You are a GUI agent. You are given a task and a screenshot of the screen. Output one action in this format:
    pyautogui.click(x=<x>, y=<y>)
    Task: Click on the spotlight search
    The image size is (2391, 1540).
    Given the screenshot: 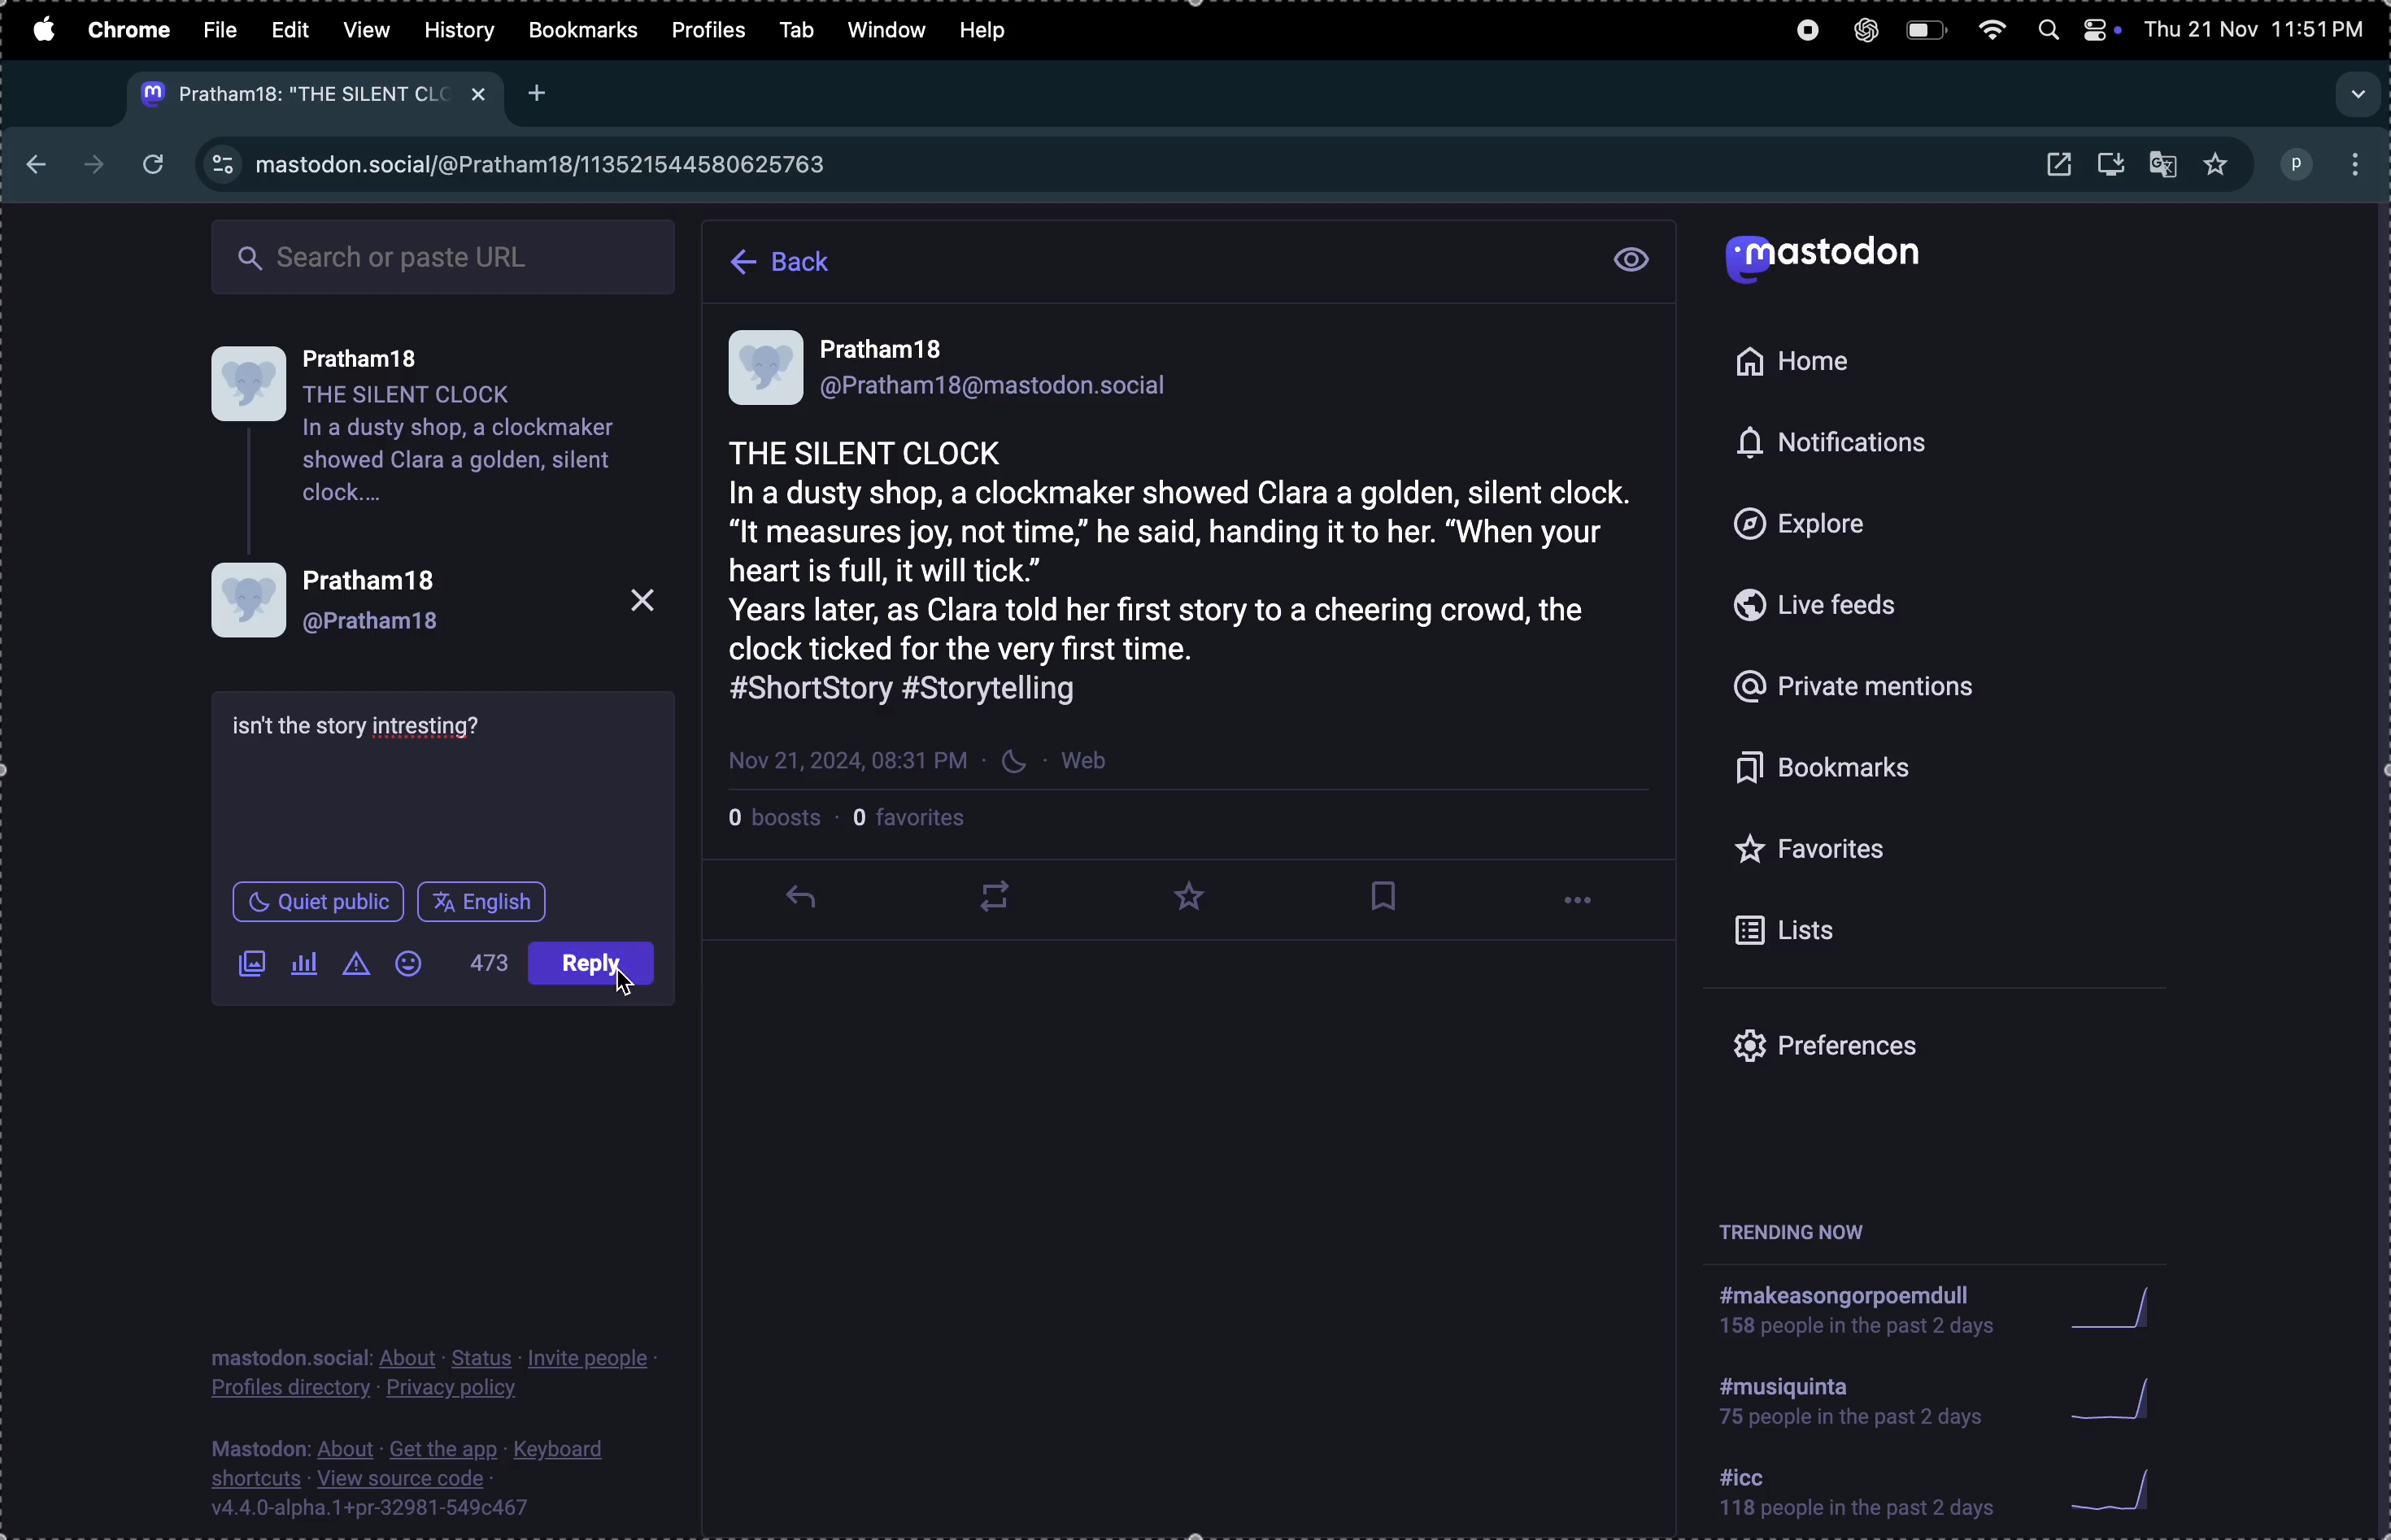 What is the action you would take?
    pyautogui.click(x=2048, y=34)
    